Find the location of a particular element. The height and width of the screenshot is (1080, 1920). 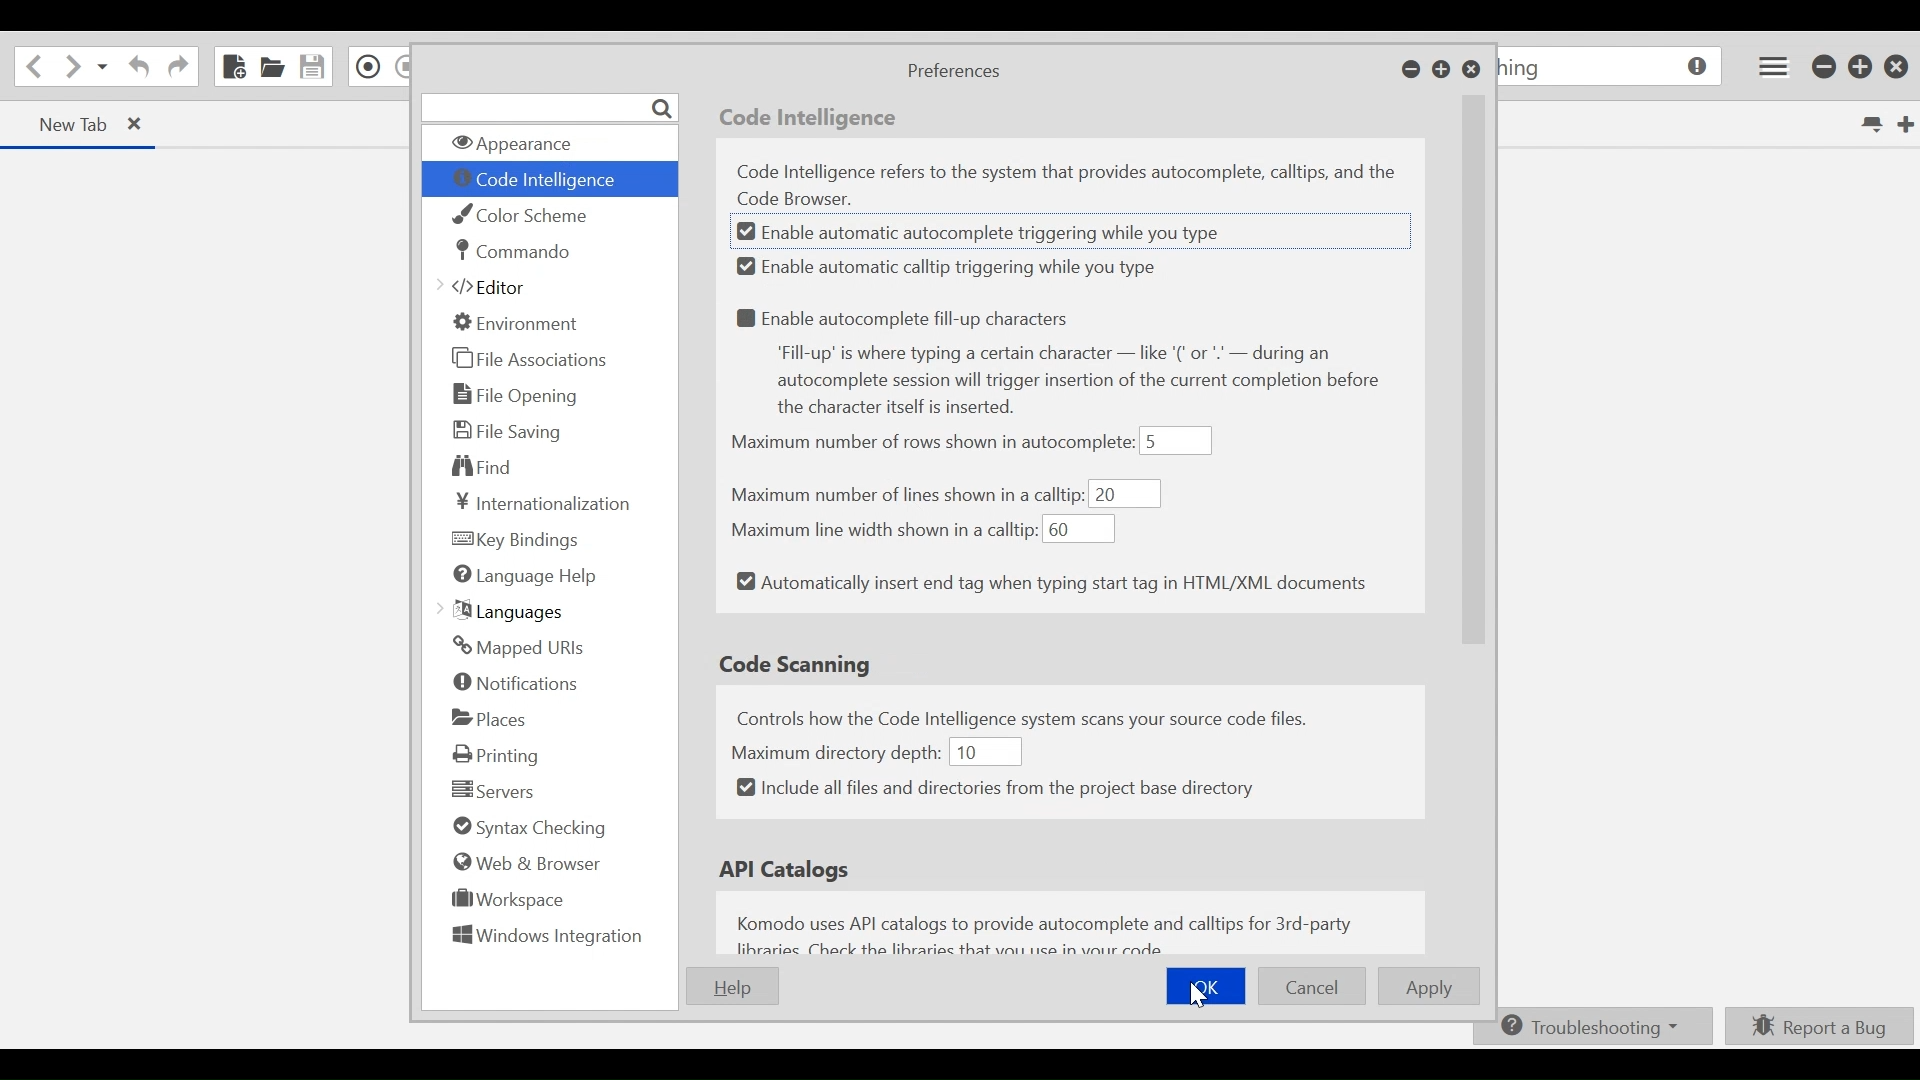

Go back one location is located at coordinates (31, 67).